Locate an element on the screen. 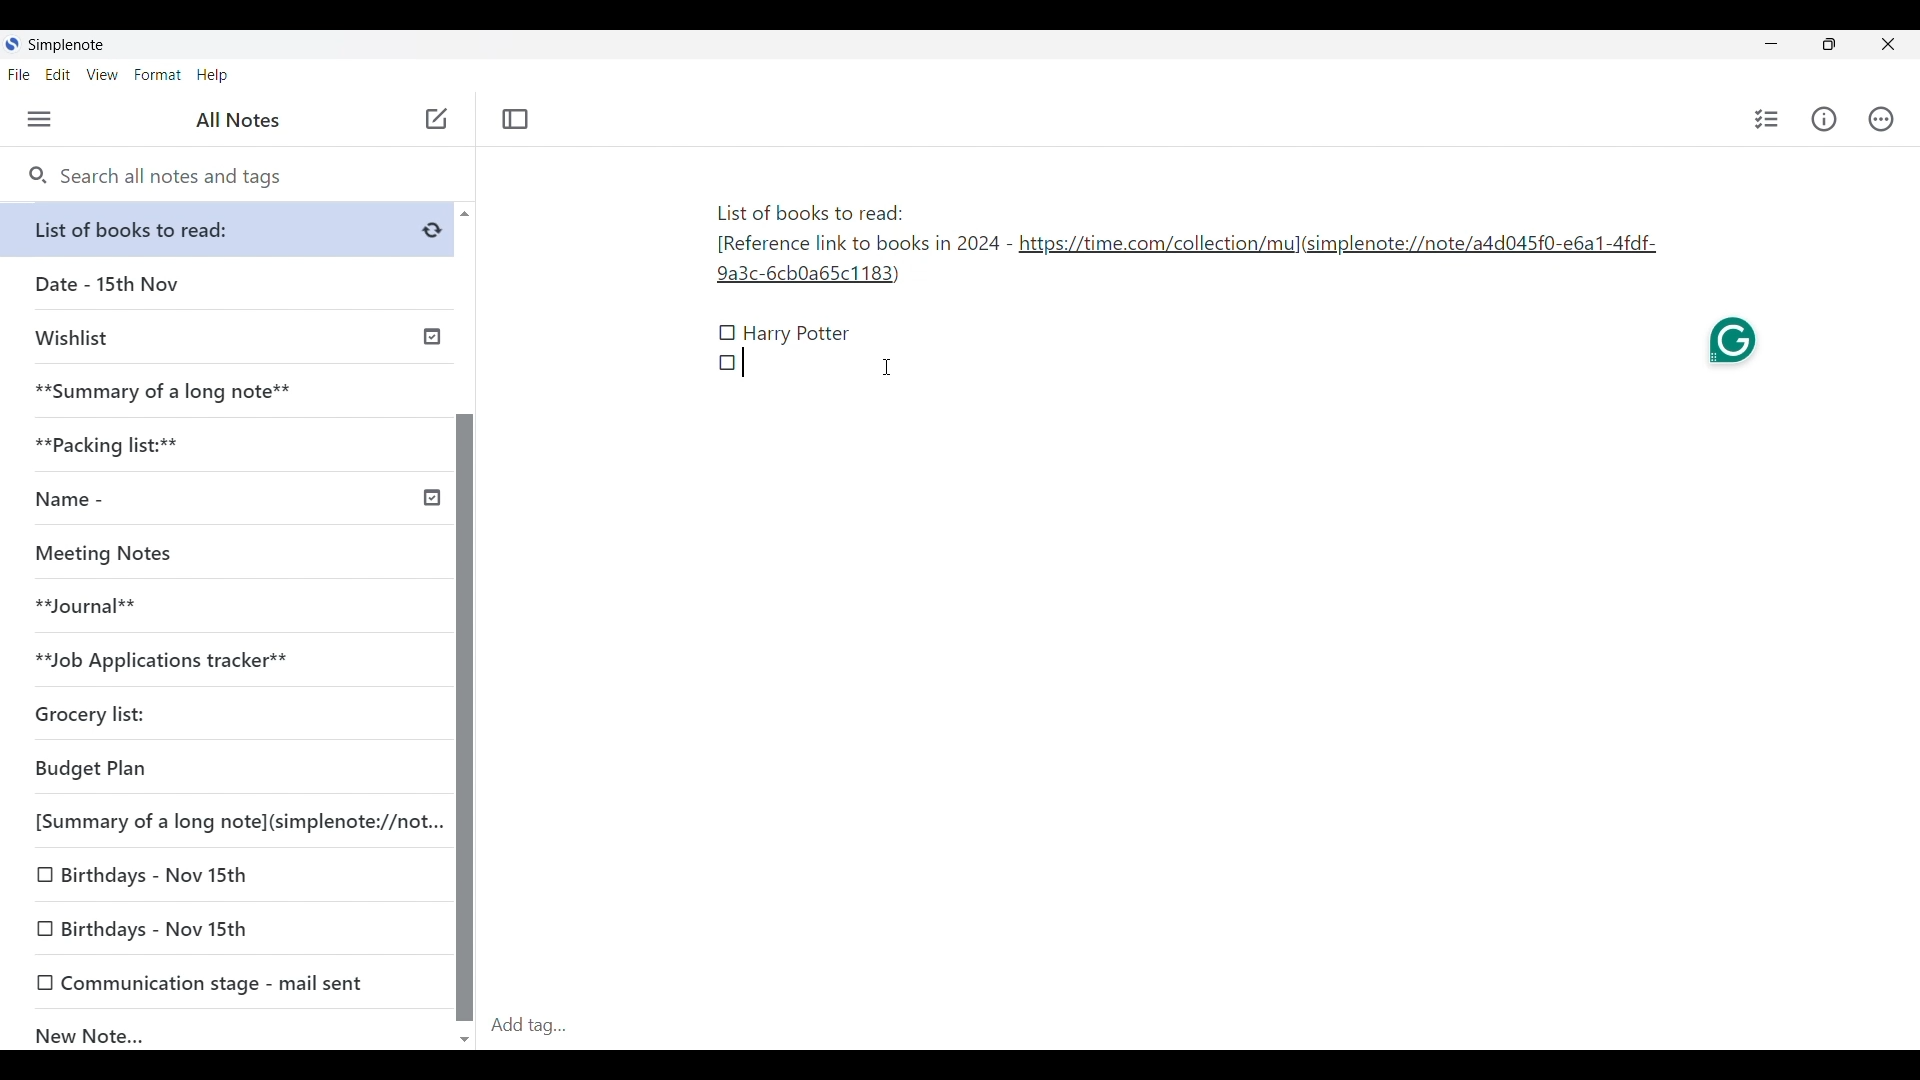  Checklist as markdown is located at coordinates (727, 362).